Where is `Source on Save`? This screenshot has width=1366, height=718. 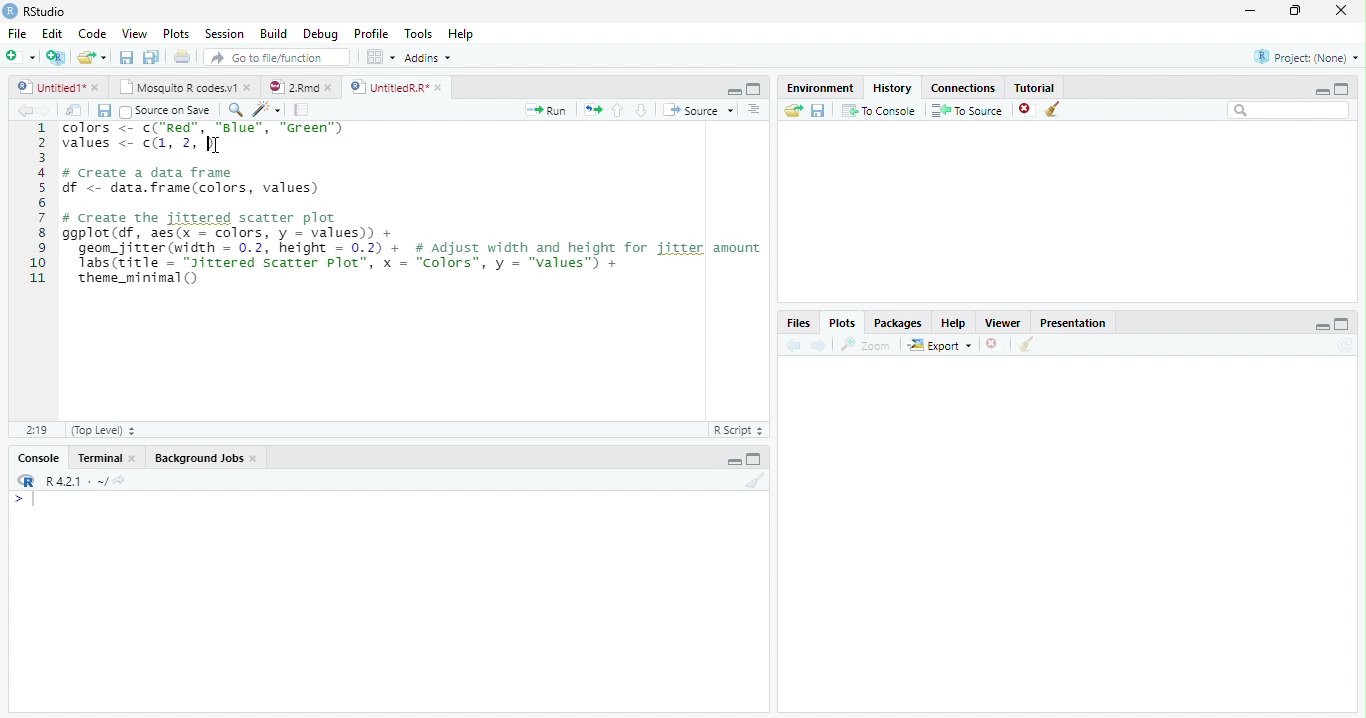
Source on Save is located at coordinates (167, 111).